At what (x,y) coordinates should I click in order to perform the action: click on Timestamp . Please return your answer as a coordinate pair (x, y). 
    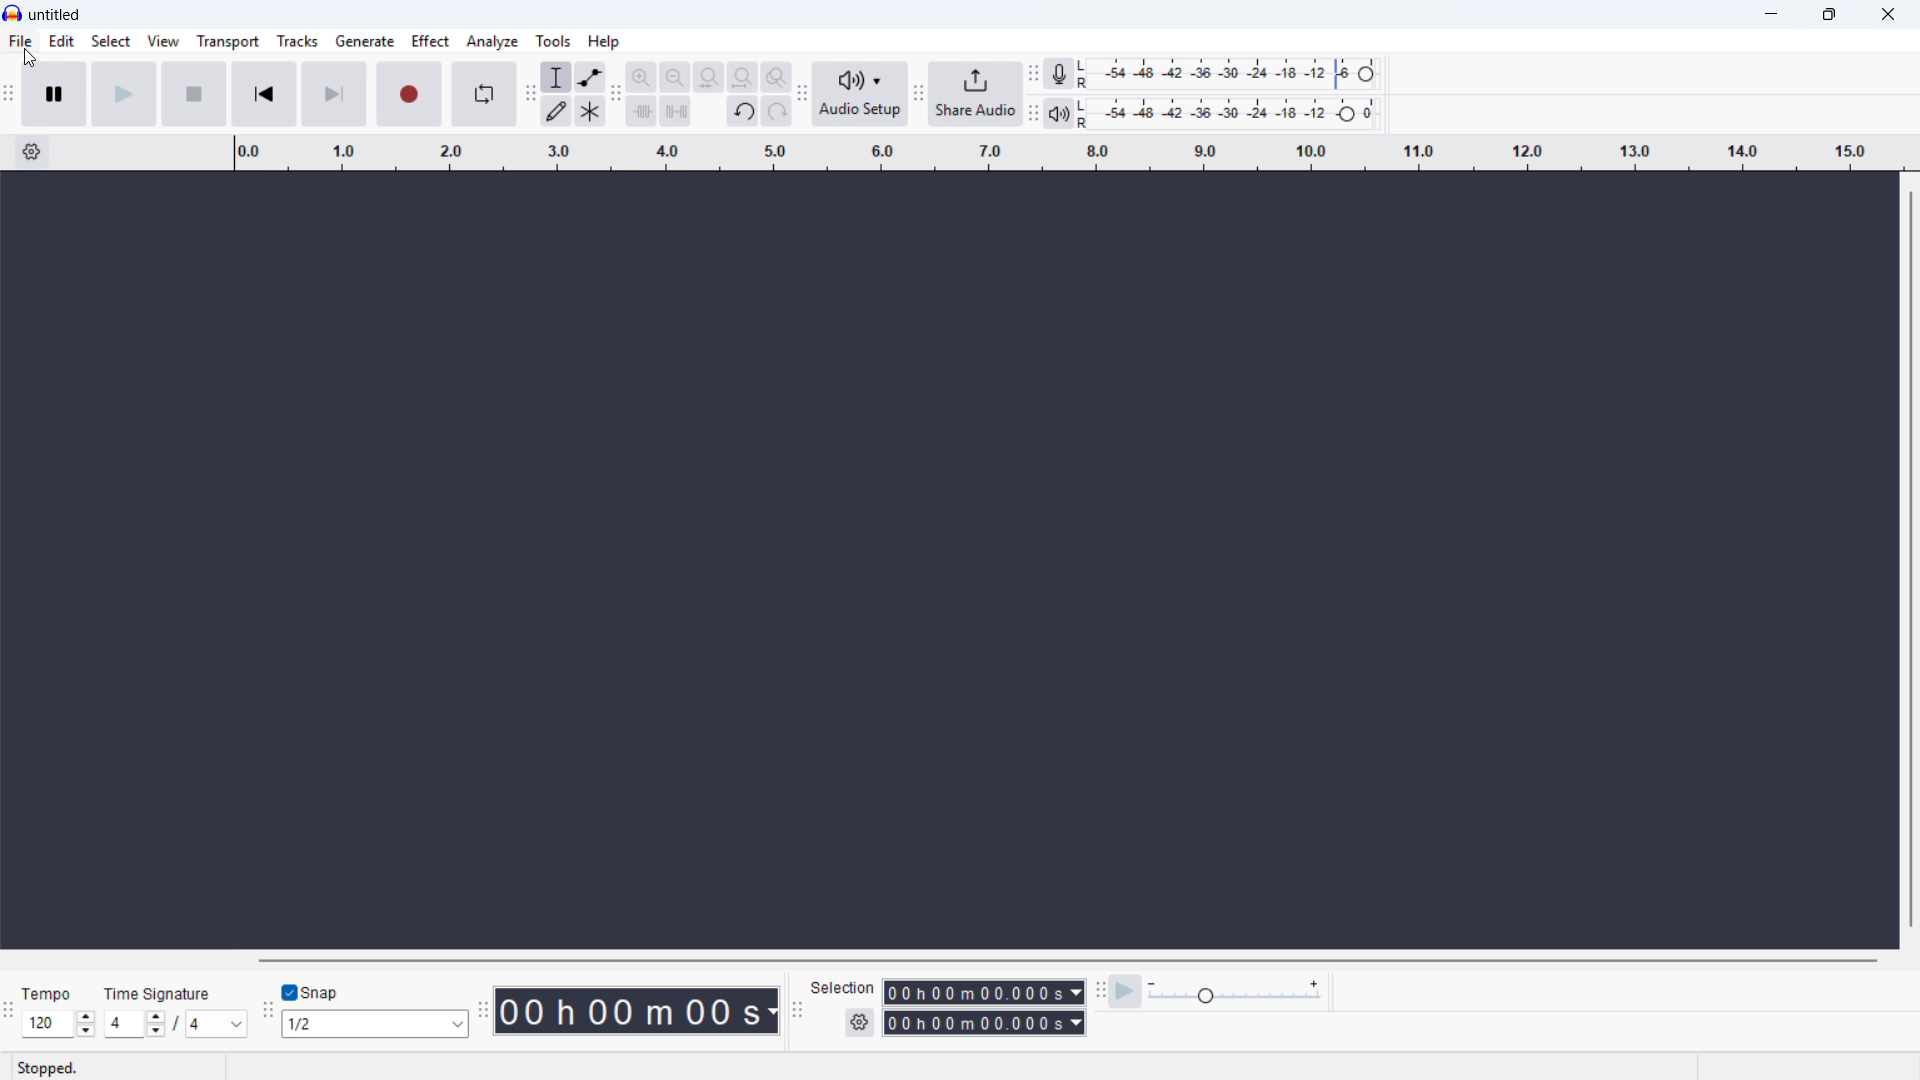
    Looking at the image, I should click on (639, 1011).